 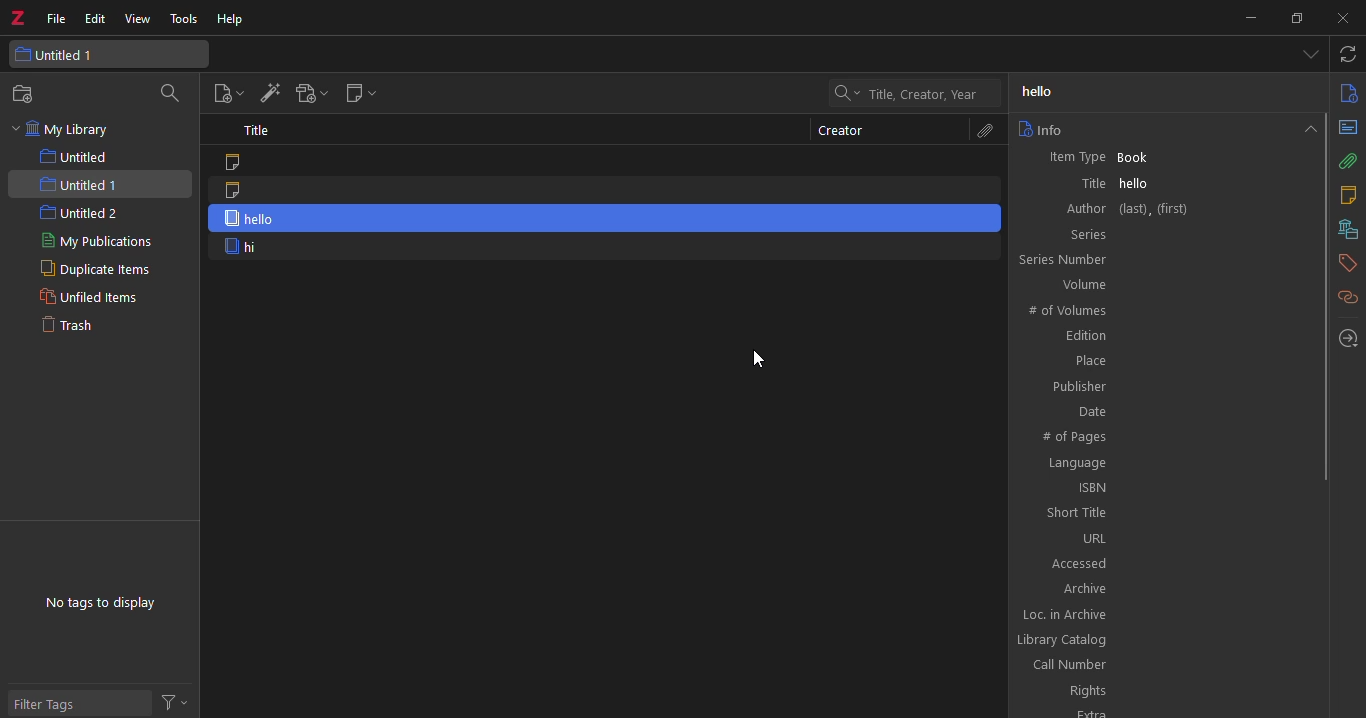 I want to click on number of pages, so click(x=1166, y=438).